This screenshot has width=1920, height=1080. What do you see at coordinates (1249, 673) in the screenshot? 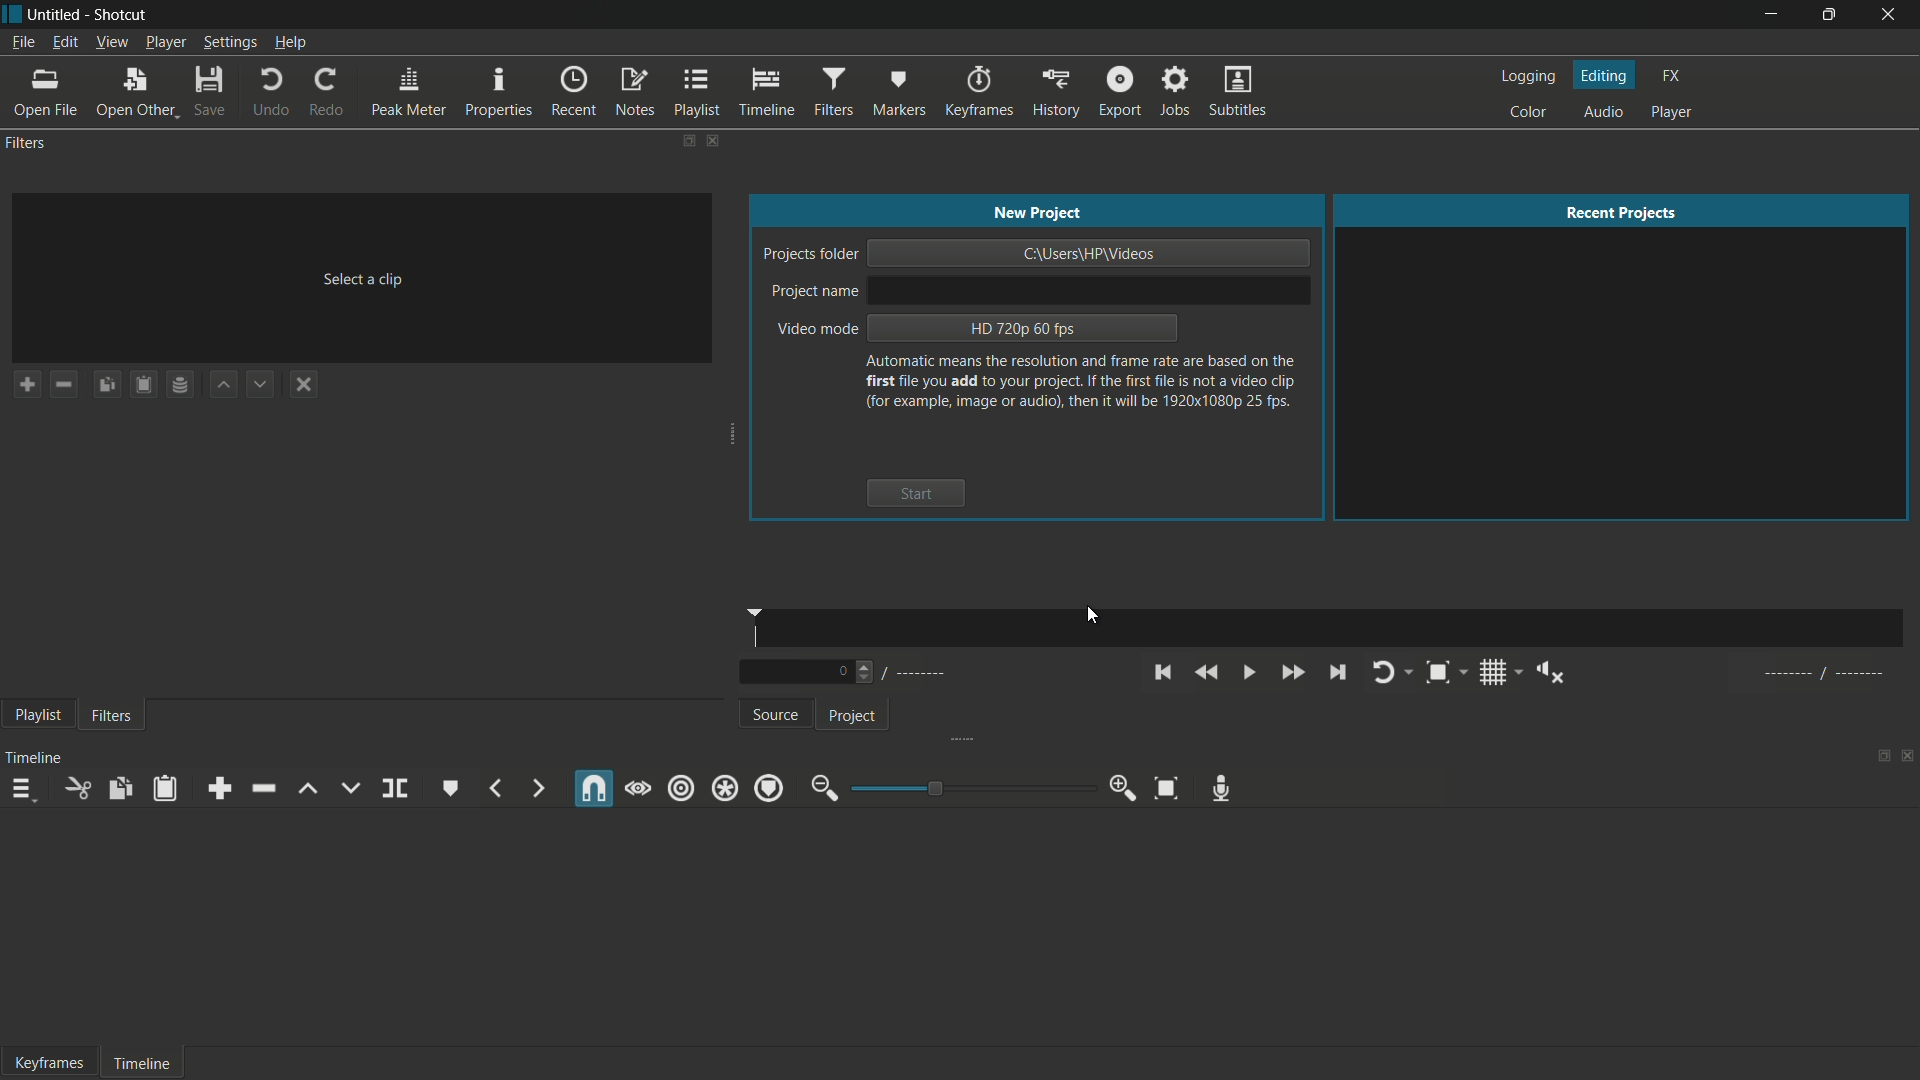
I see `toggle play or pause` at bounding box center [1249, 673].